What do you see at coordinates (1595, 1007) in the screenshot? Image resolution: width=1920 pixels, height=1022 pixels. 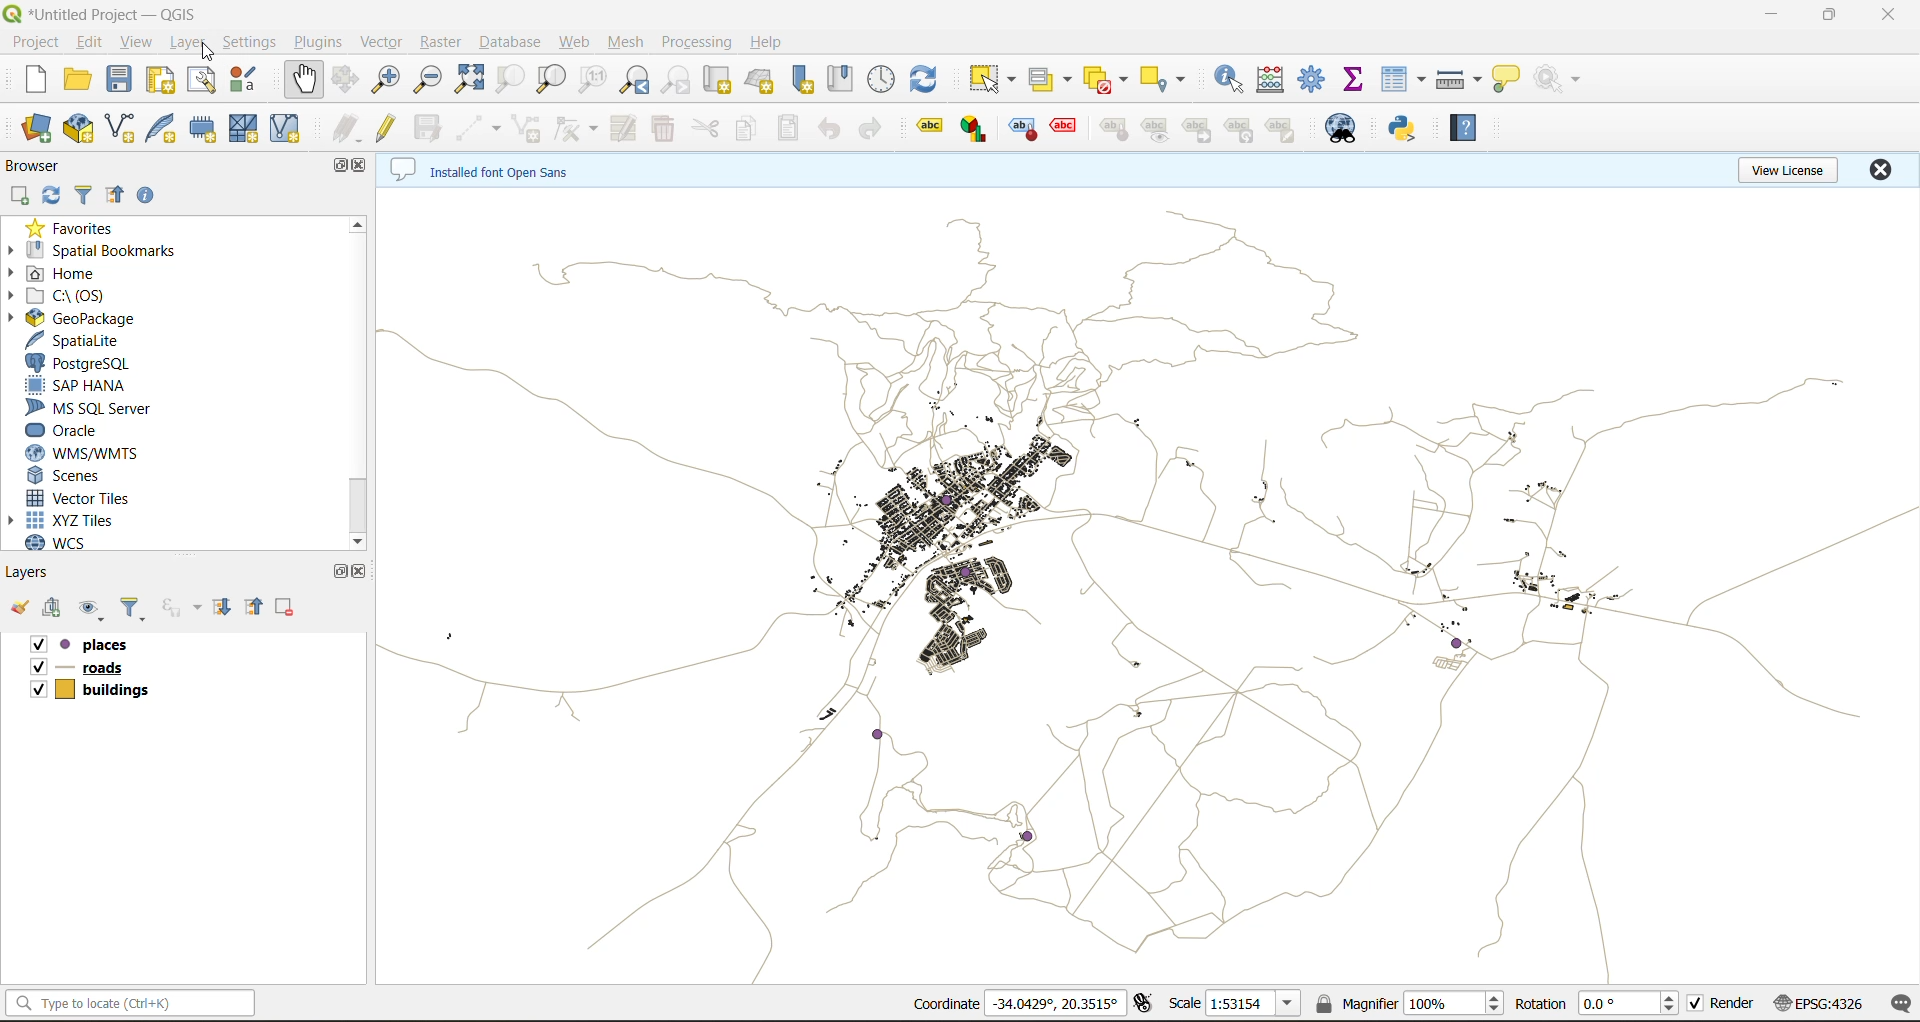 I see `rotation` at bounding box center [1595, 1007].